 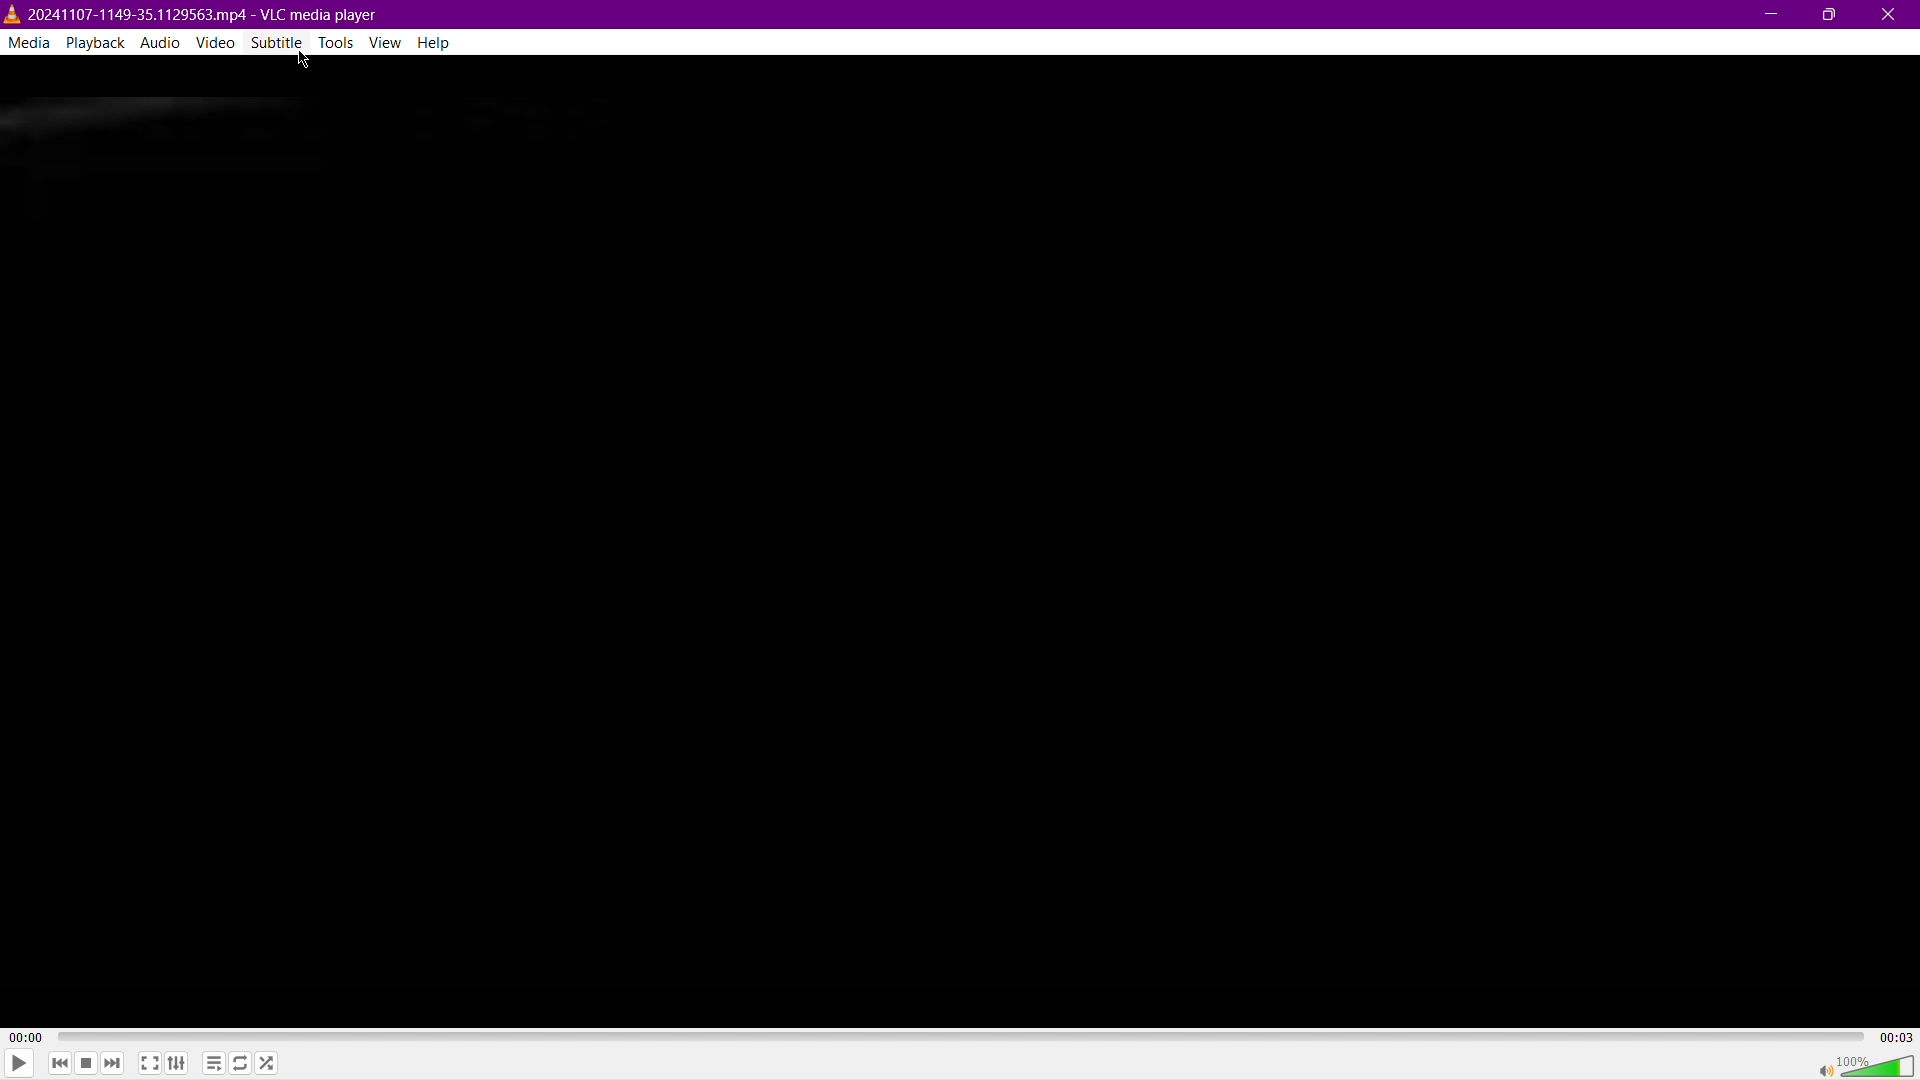 What do you see at coordinates (19, 1063) in the screenshot?
I see `Play` at bounding box center [19, 1063].